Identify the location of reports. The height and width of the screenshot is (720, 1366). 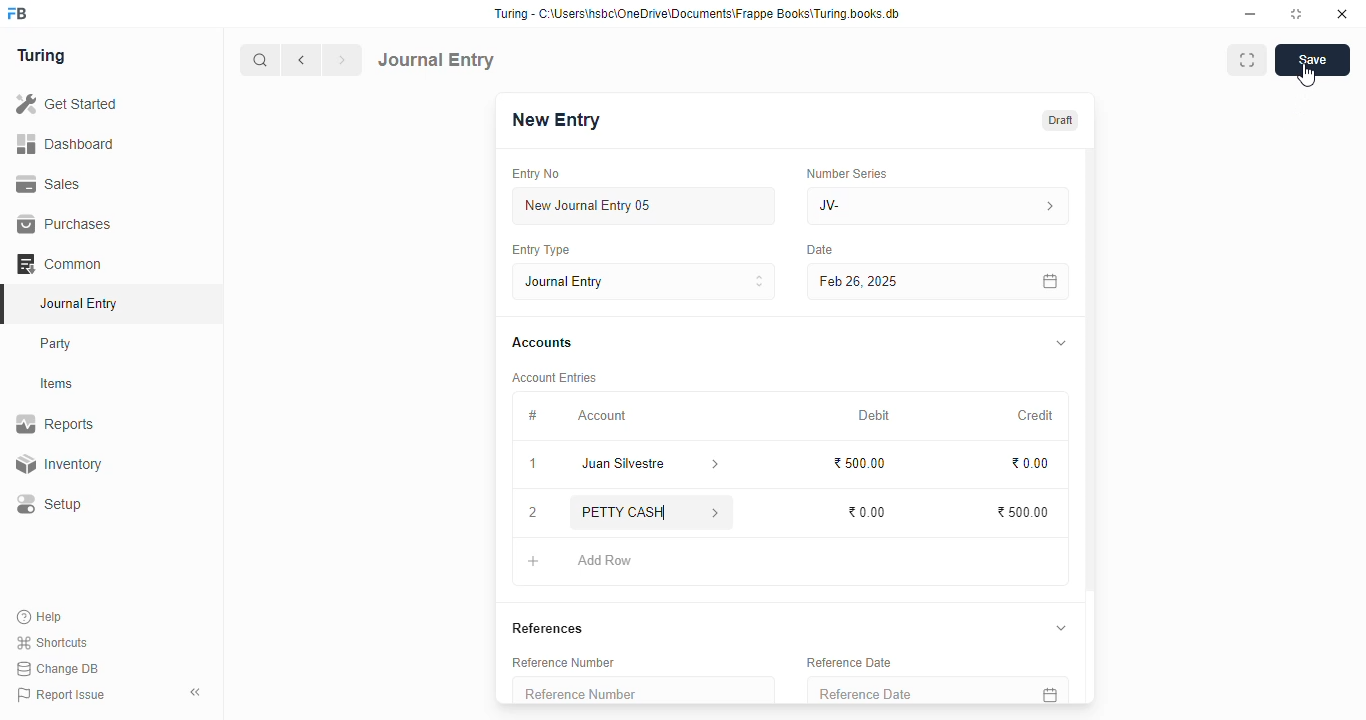
(56, 424).